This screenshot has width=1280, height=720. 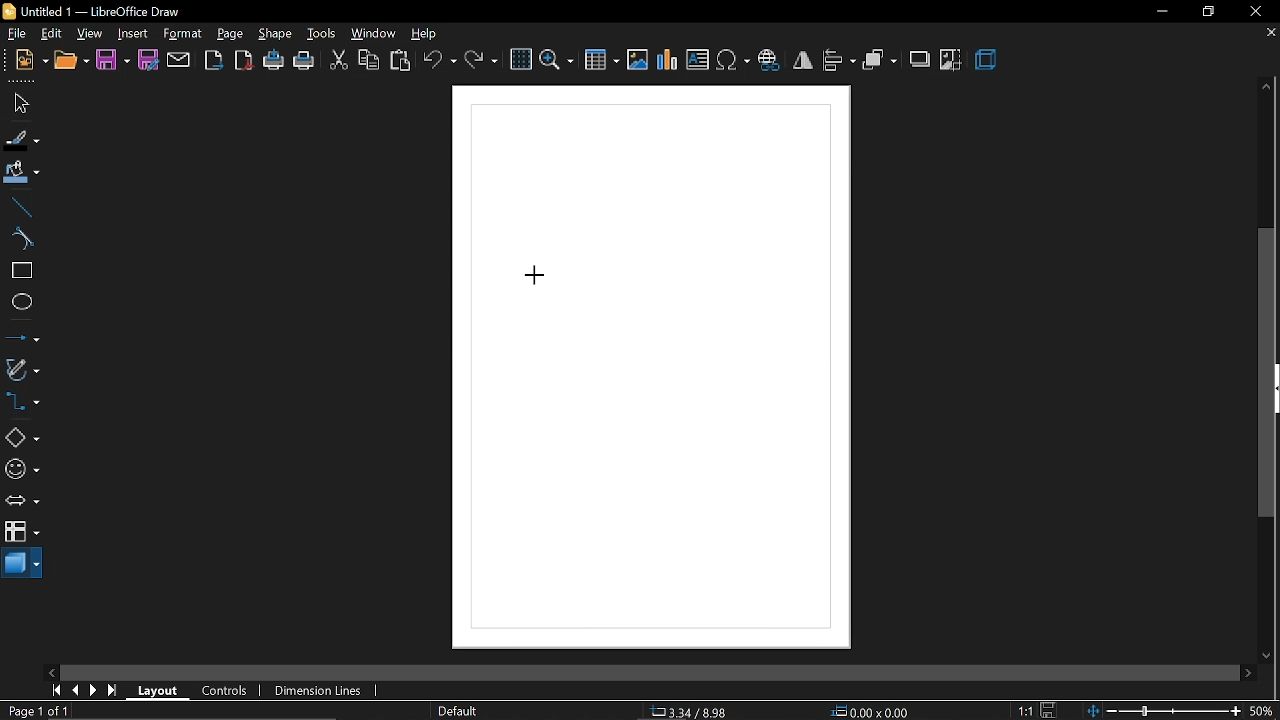 I want to click on shadow, so click(x=922, y=61).